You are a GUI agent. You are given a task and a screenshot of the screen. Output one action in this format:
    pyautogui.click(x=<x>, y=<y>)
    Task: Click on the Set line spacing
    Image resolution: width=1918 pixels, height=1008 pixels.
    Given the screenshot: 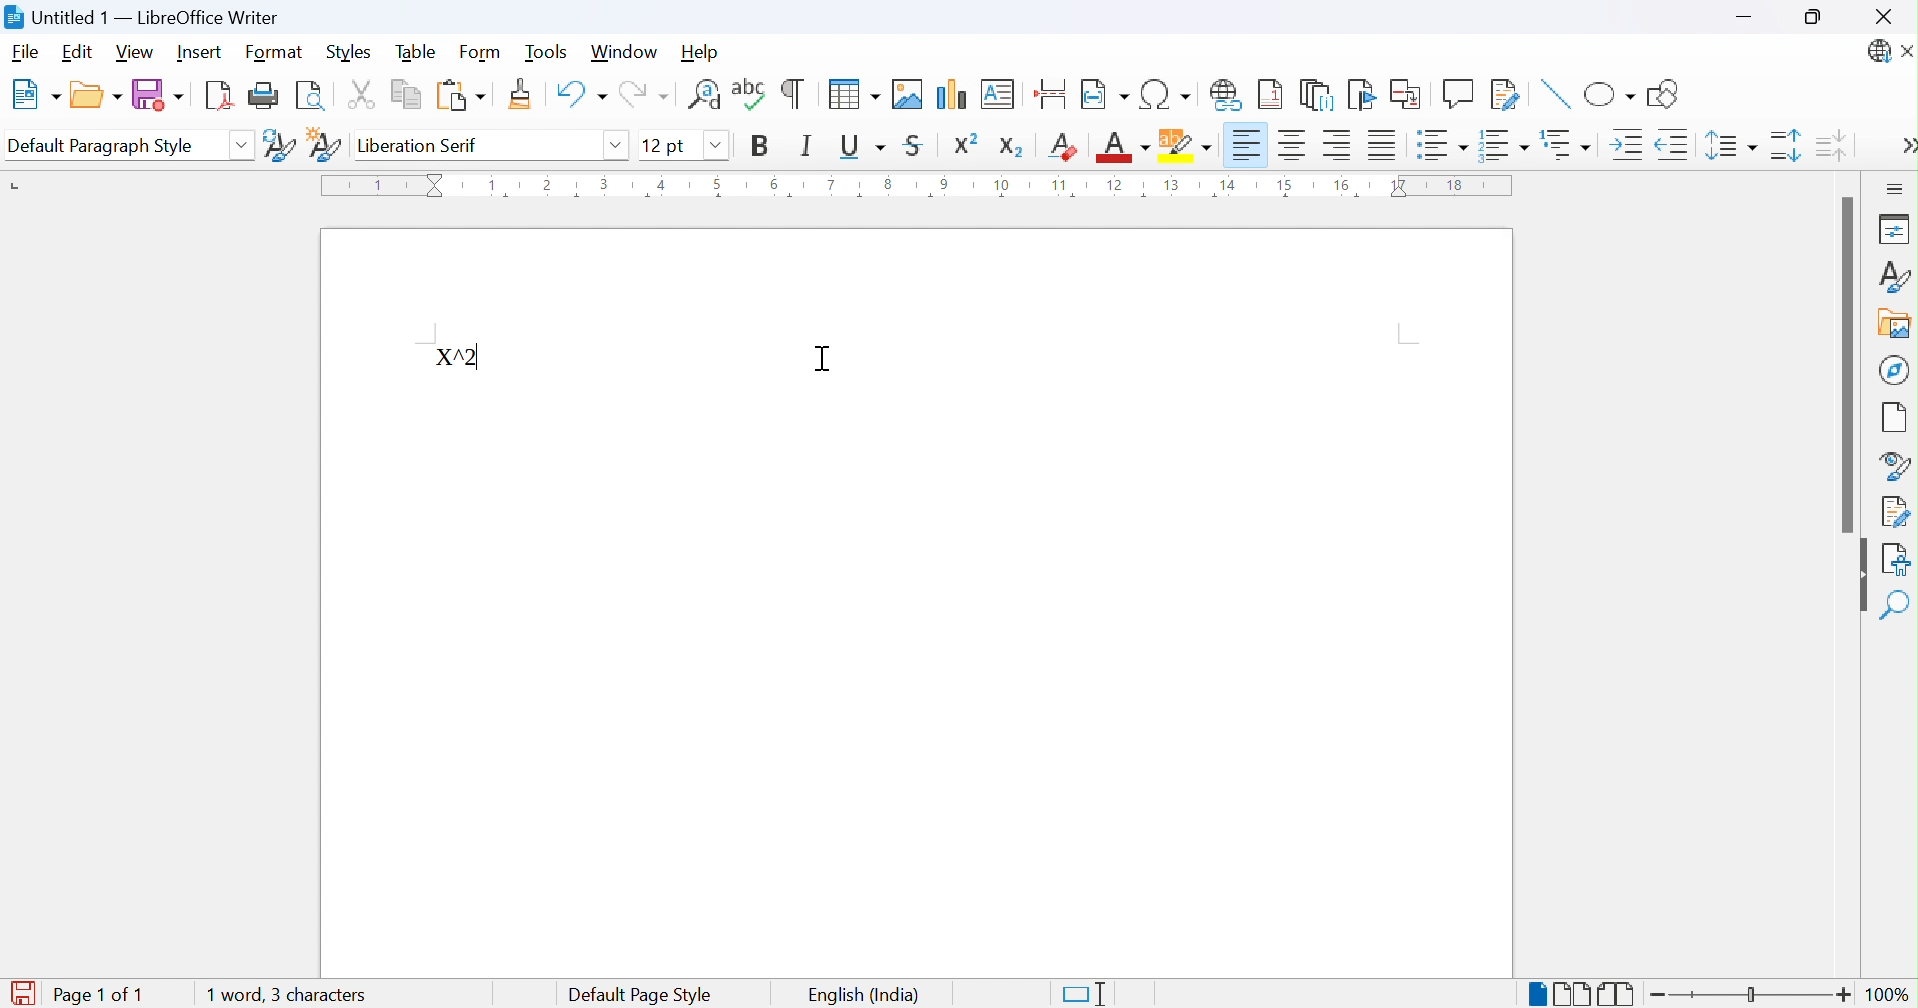 What is the action you would take?
    pyautogui.click(x=1731, y=145)
    